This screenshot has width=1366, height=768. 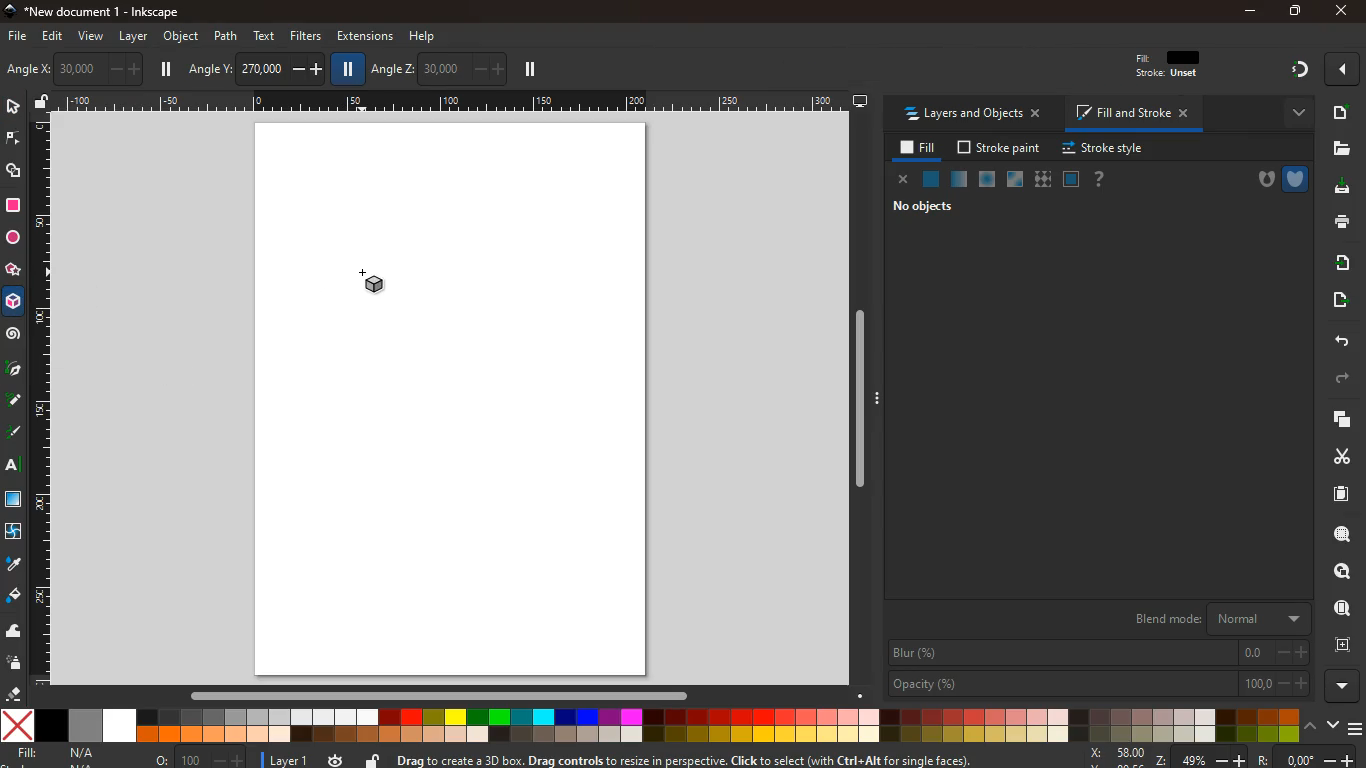 What do you see at coordinates (1259, 180) in the screenshot?
I see `hole` at bounding box center [1259, 180].